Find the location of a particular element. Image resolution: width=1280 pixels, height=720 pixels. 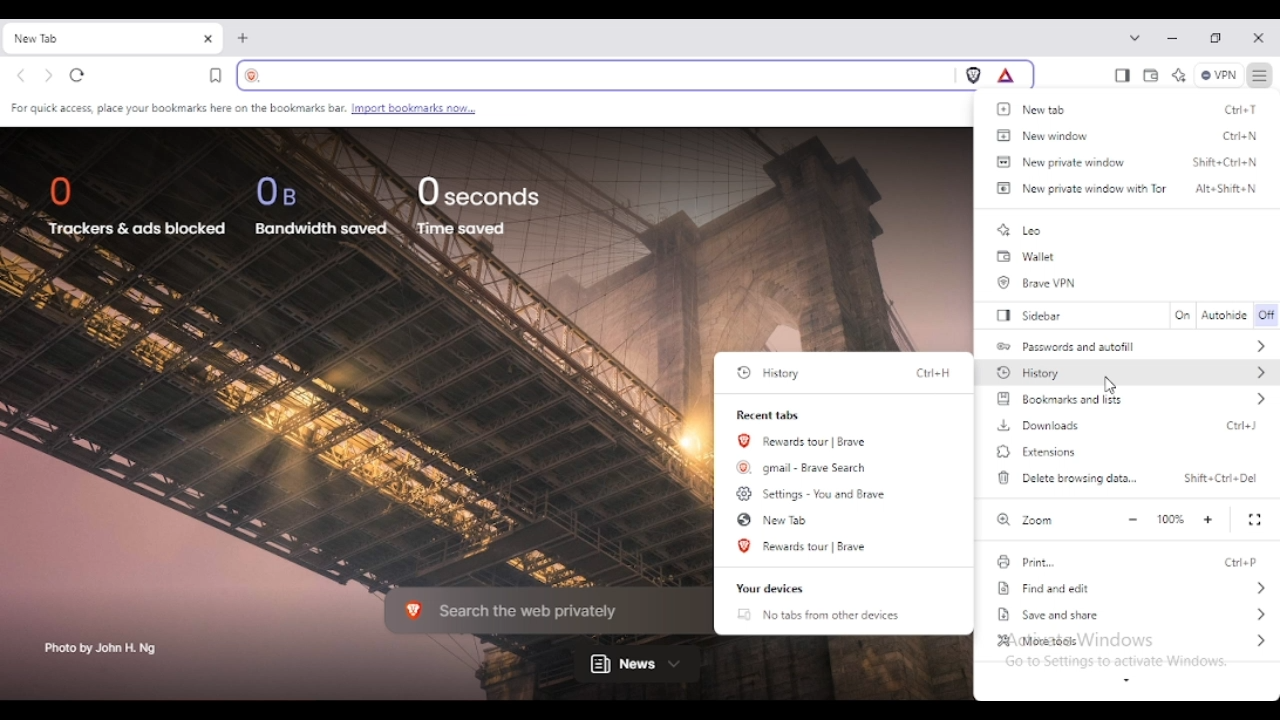

shortcut for new window with Tor is located at coordinates (1226, 188).